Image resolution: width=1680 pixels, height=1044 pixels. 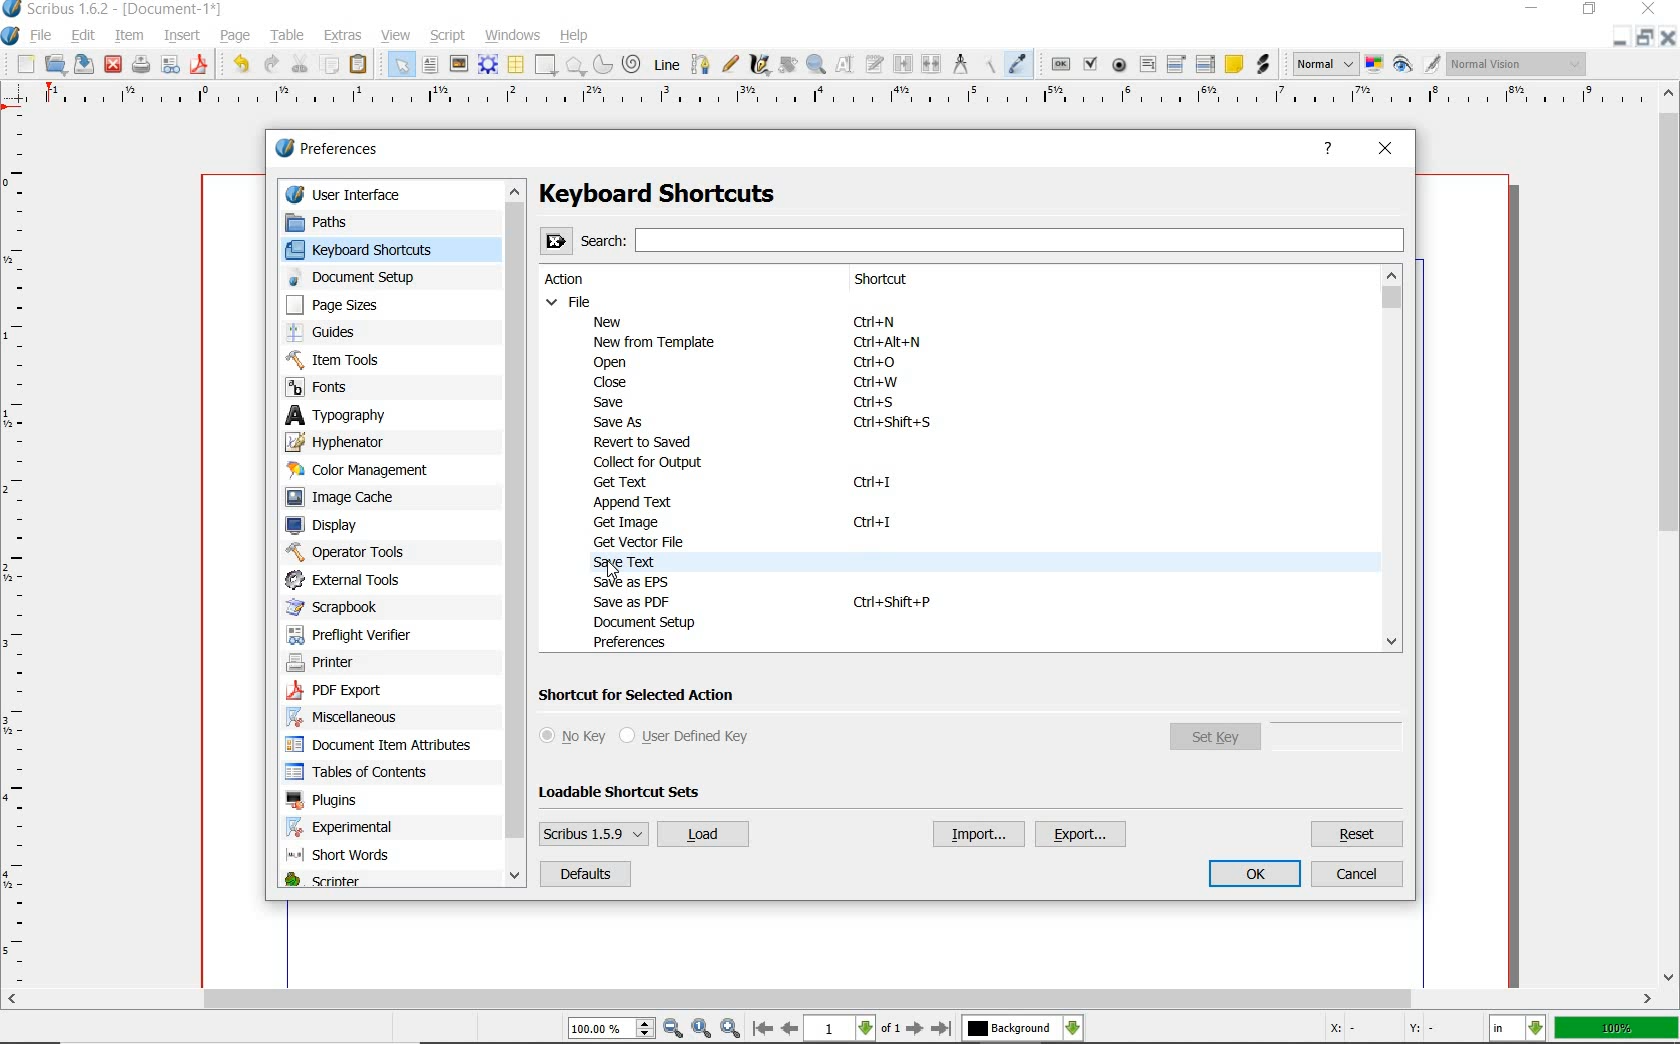 I want to click on set key, so click(x=1205, y=741).